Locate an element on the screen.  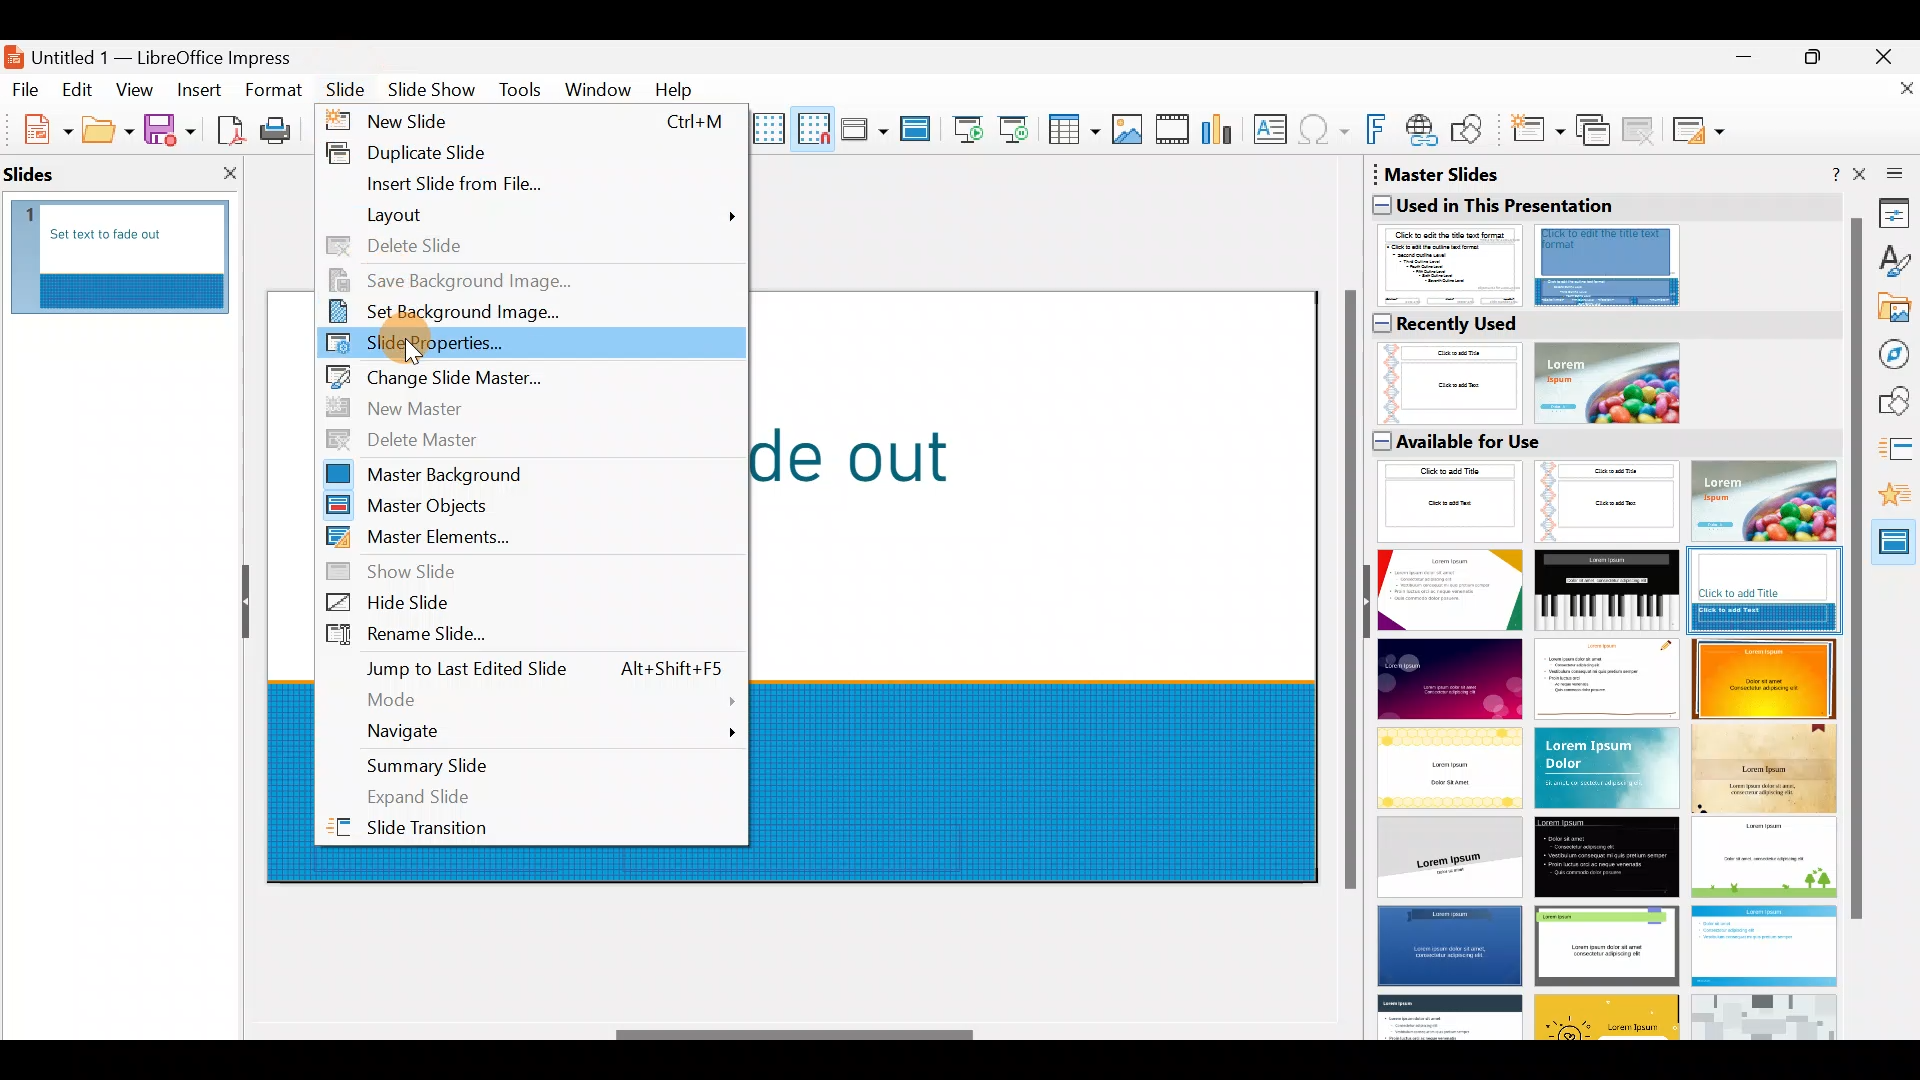
Expand slide is located at coordinates (539, 796).